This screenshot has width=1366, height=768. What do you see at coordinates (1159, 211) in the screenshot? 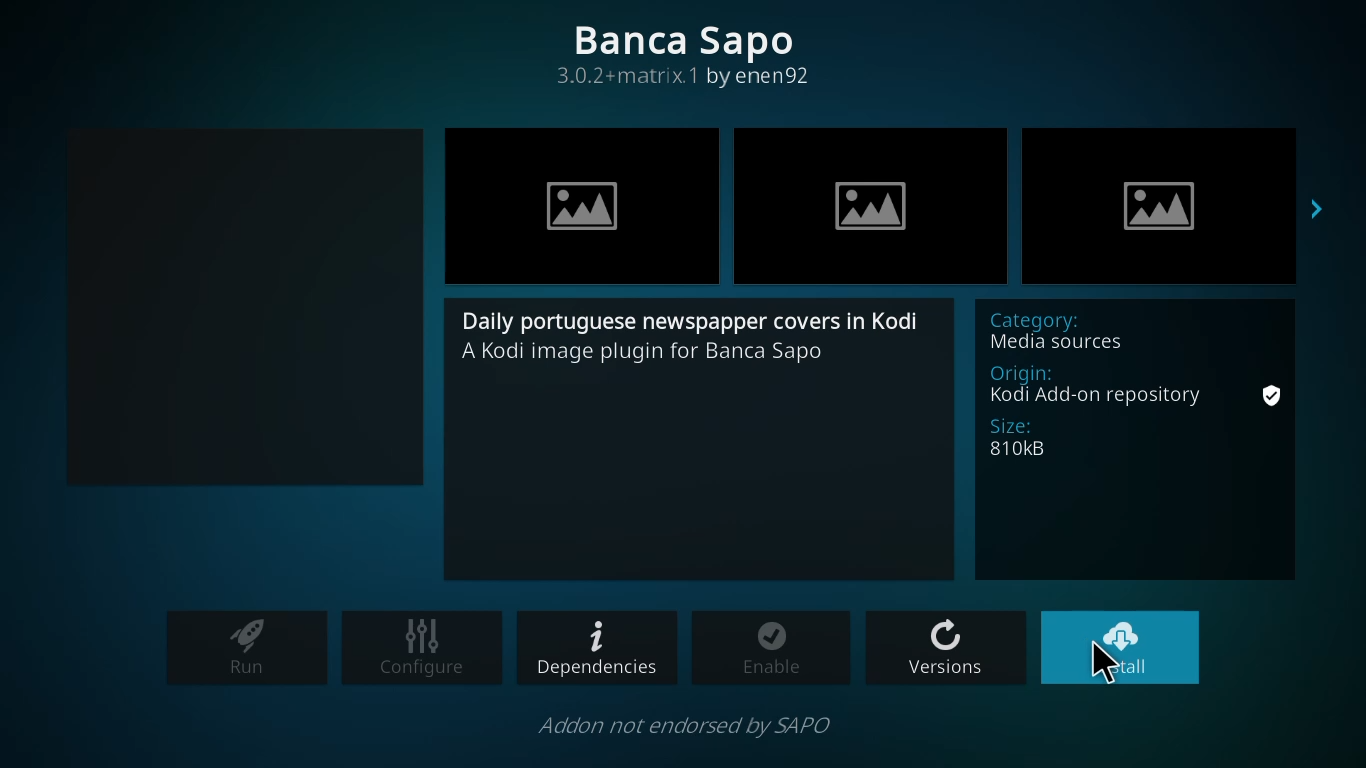
I see `image` at bounding box center [1159, 211].